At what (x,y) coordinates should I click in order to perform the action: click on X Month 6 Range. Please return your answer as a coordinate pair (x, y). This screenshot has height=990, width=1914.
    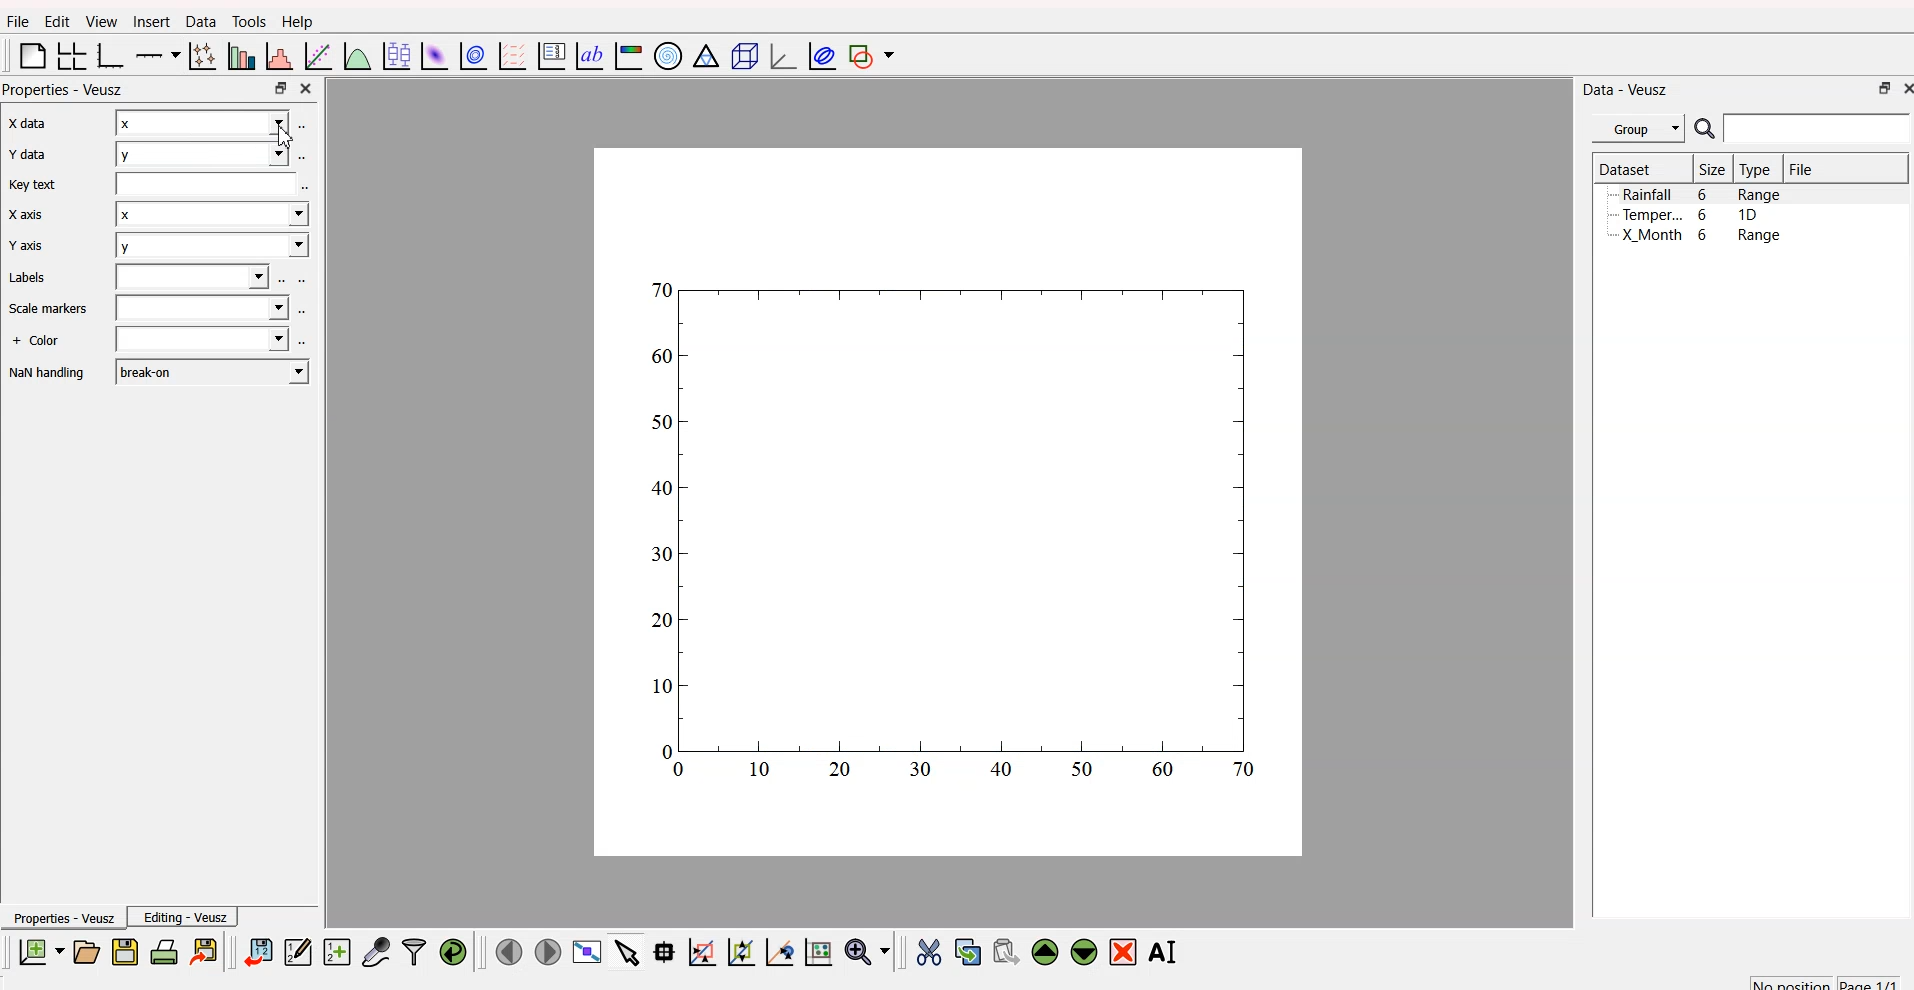
    Looking at the image, I should click on (1701, 235).